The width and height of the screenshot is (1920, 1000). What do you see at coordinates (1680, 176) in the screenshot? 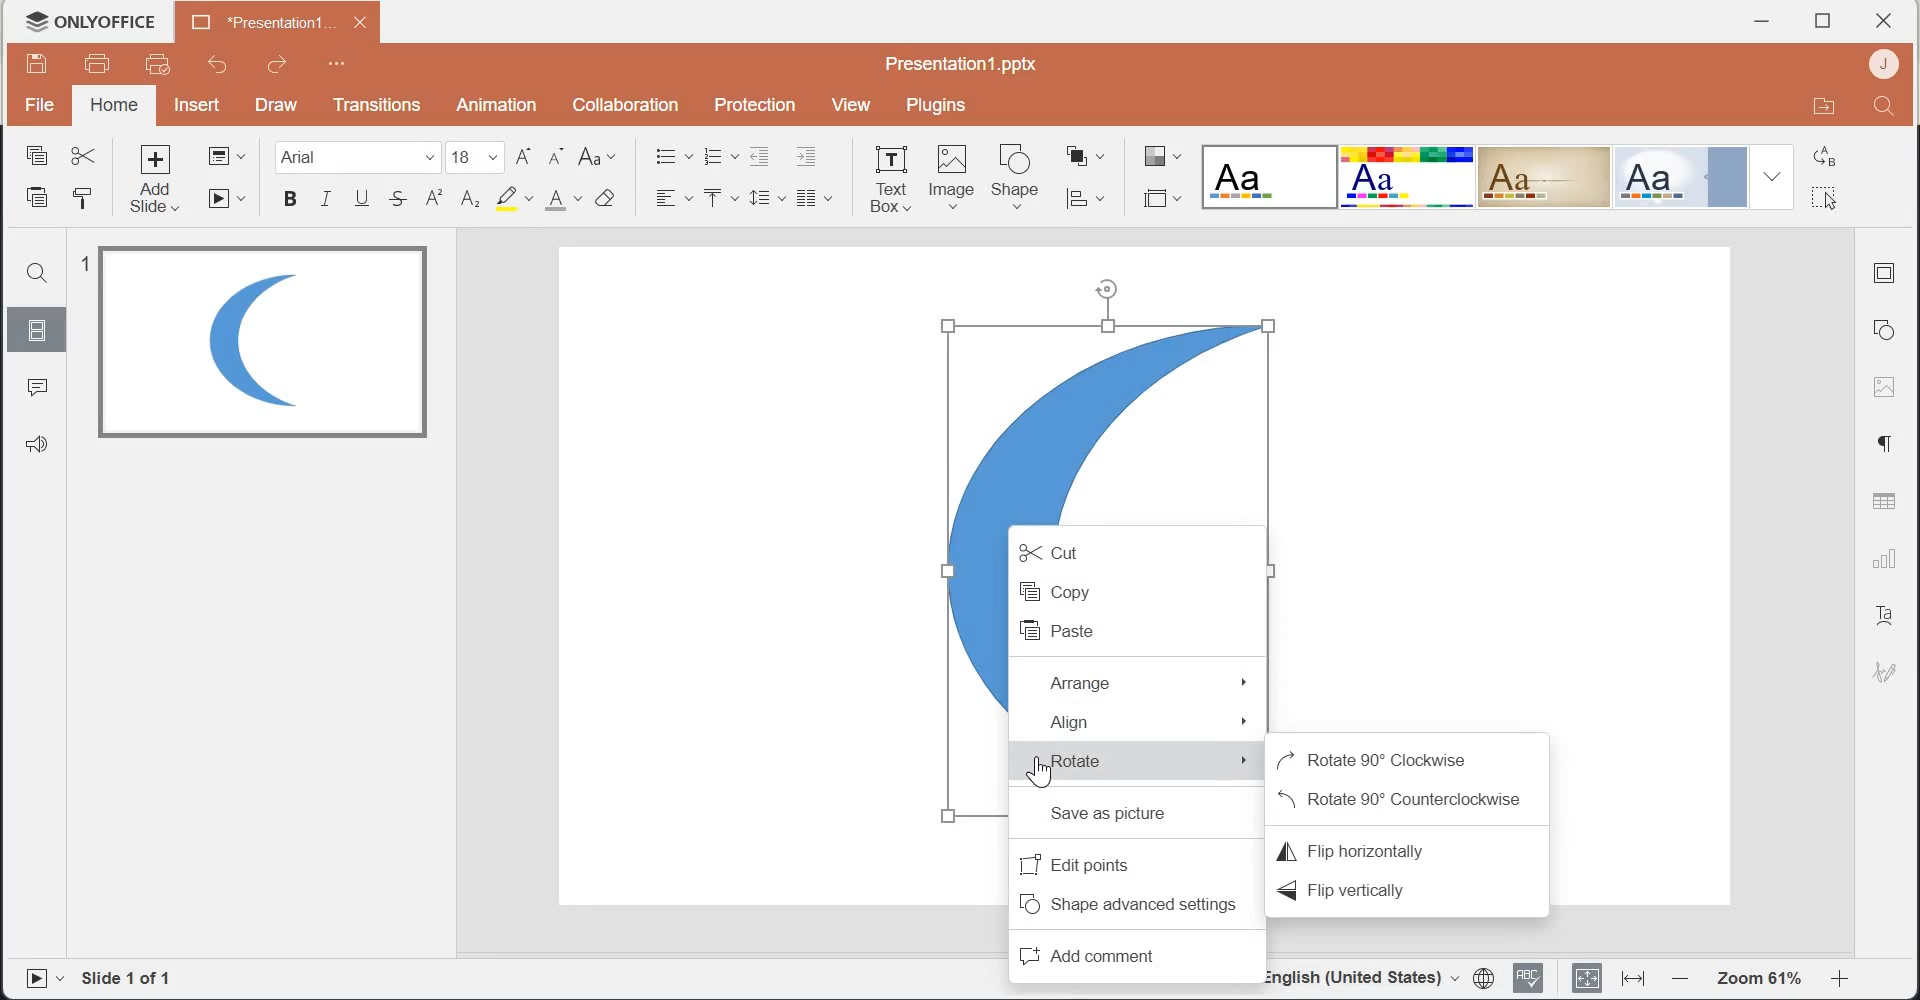
I see `Official` at bounding box center [1680, 176].